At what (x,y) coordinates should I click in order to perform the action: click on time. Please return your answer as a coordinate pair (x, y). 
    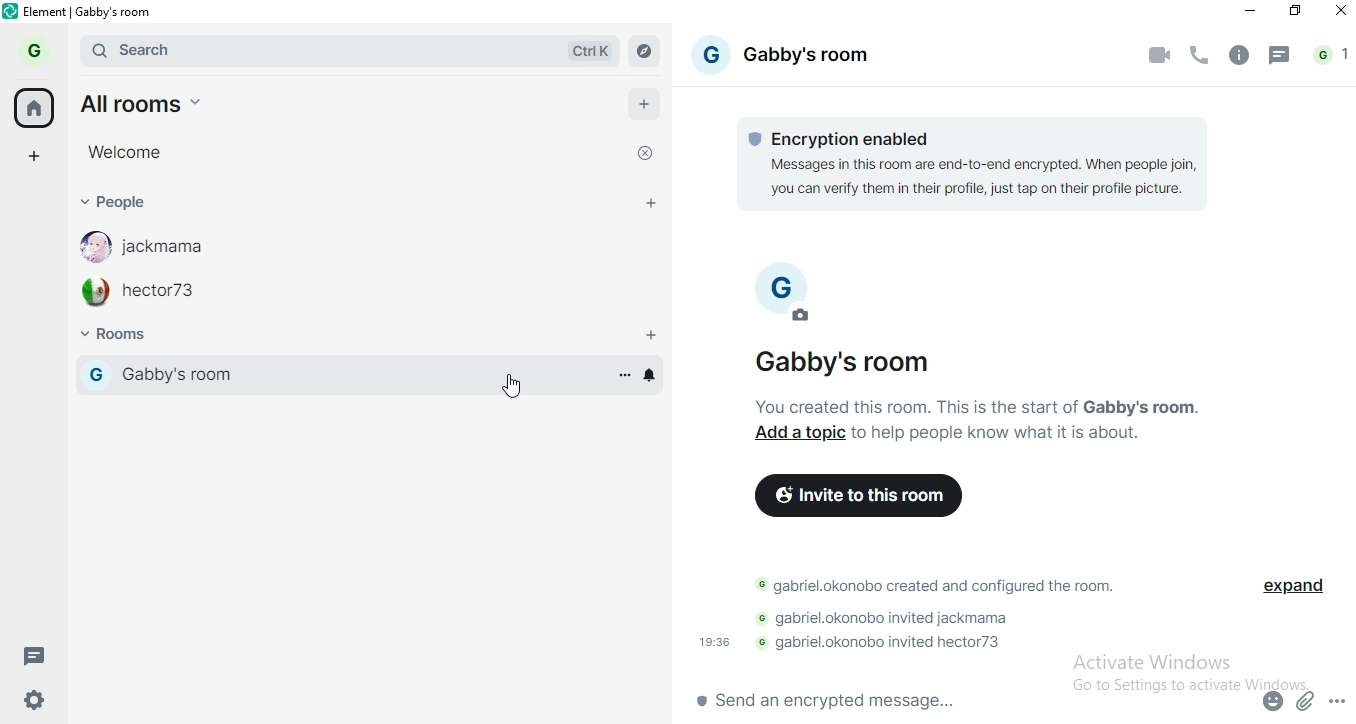
    Looking at the image, I should click on (716, 642).